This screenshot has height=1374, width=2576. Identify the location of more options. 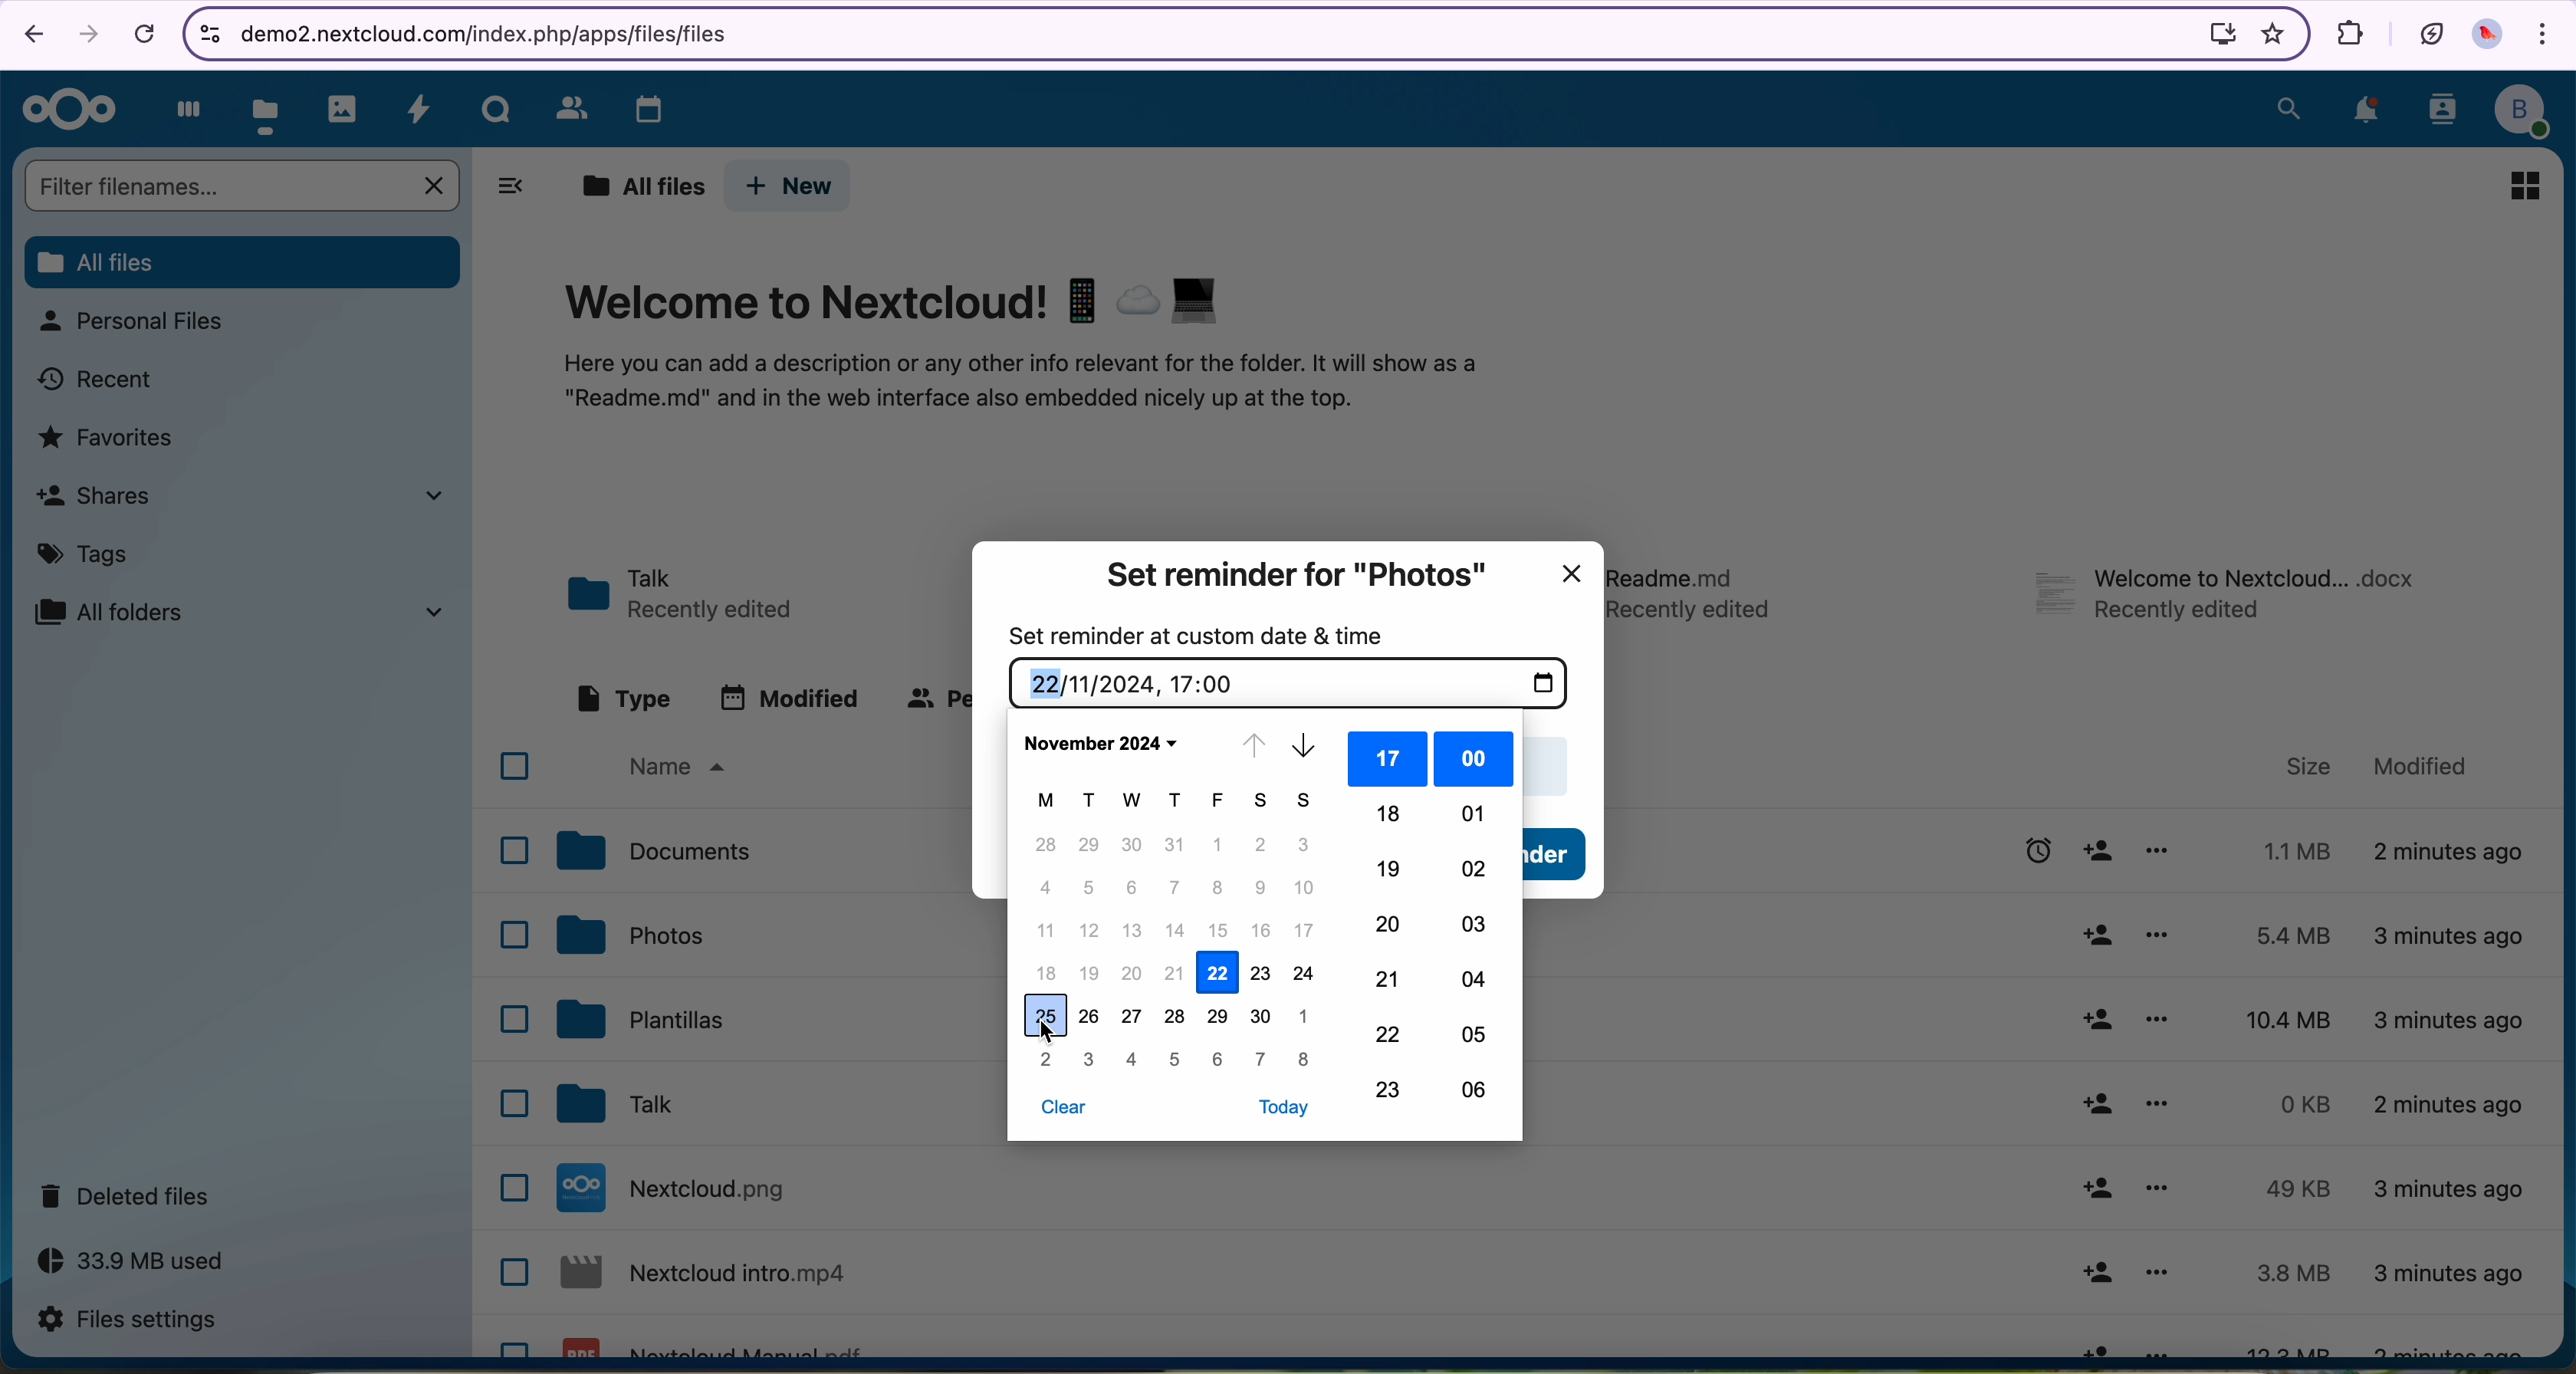
(2166, 851).